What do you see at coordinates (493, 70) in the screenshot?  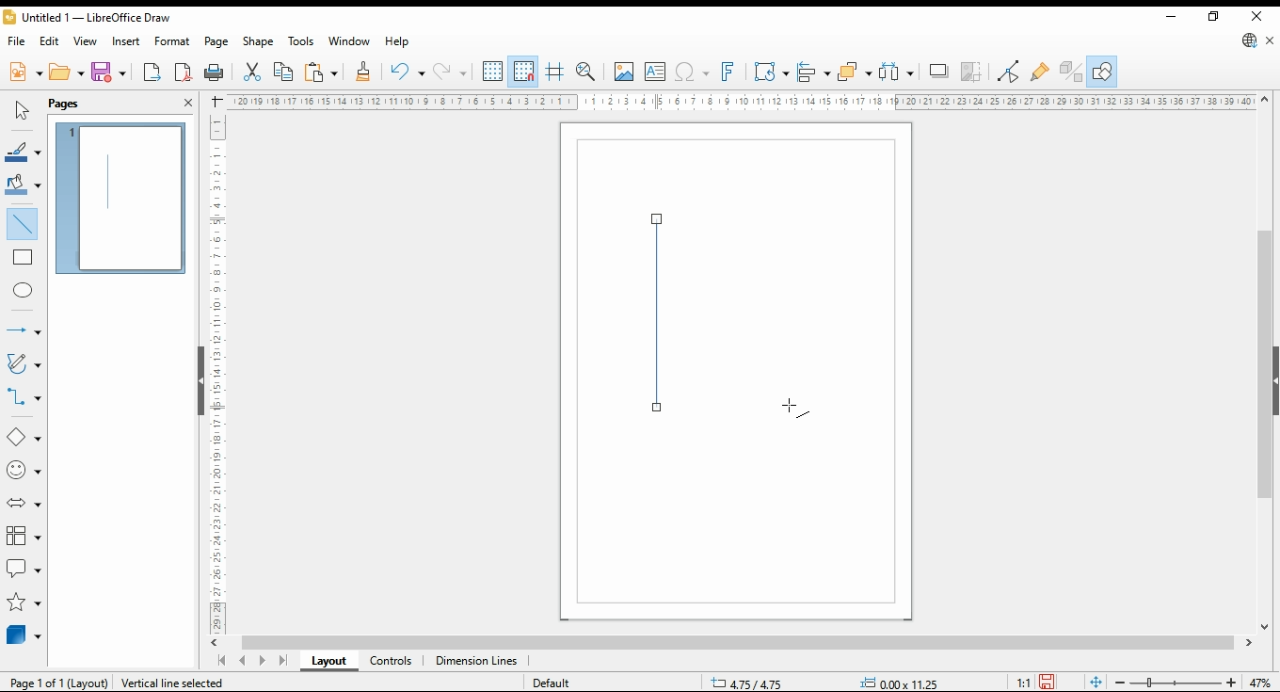 I see `display grid` at bounding box center [493, 70].